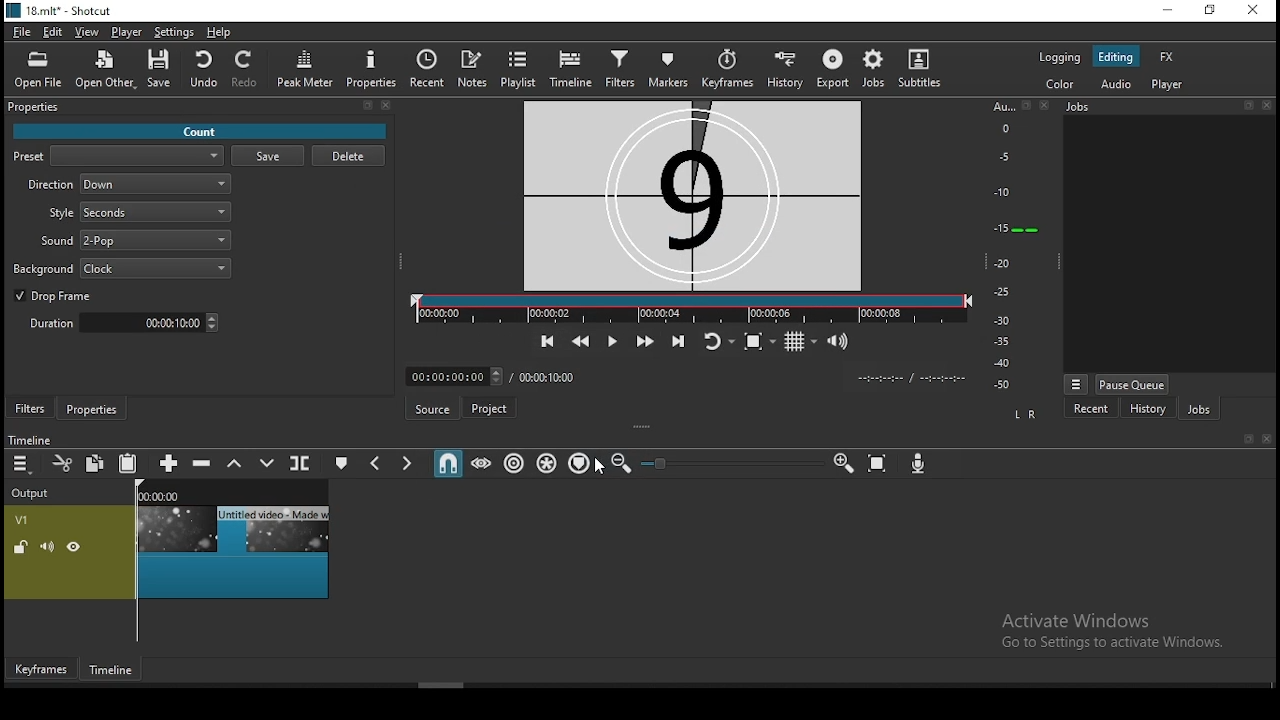 The height and width of the screenshot is (720, 1280). I want to click on append, so click(167, 463).